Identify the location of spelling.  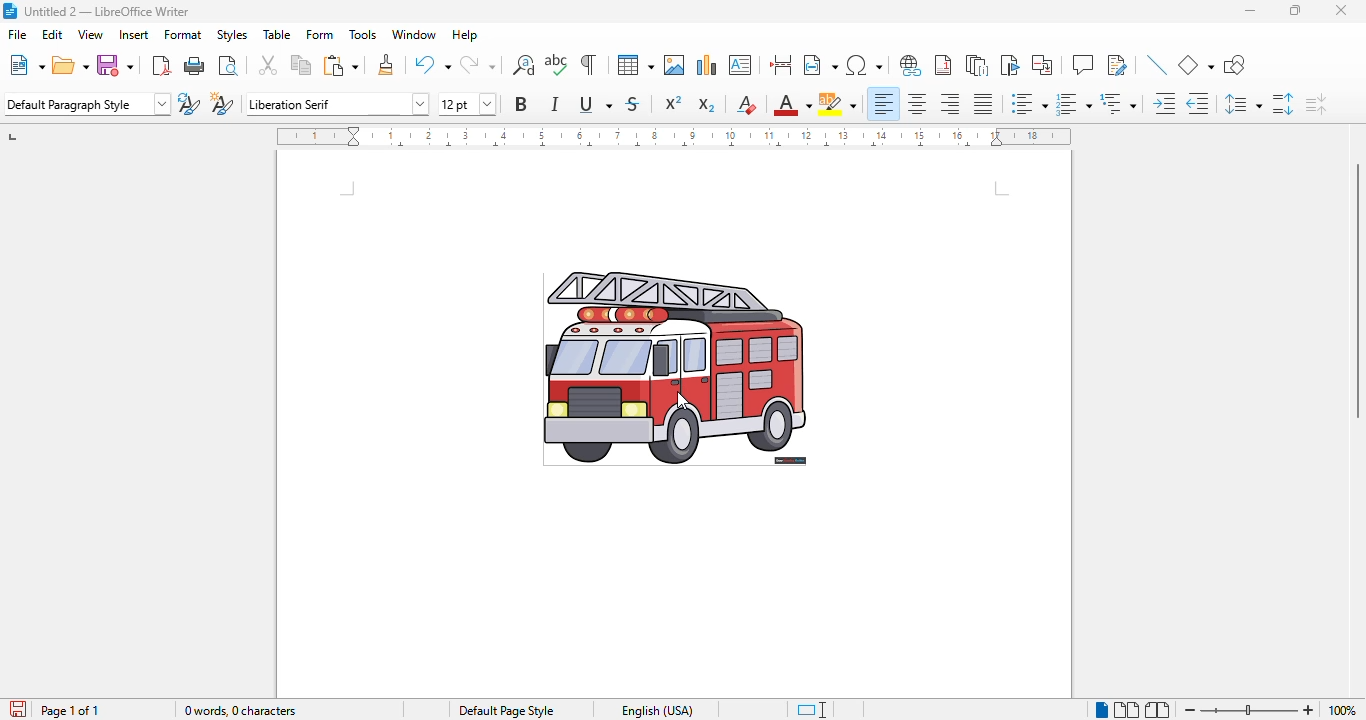
(557, 65).